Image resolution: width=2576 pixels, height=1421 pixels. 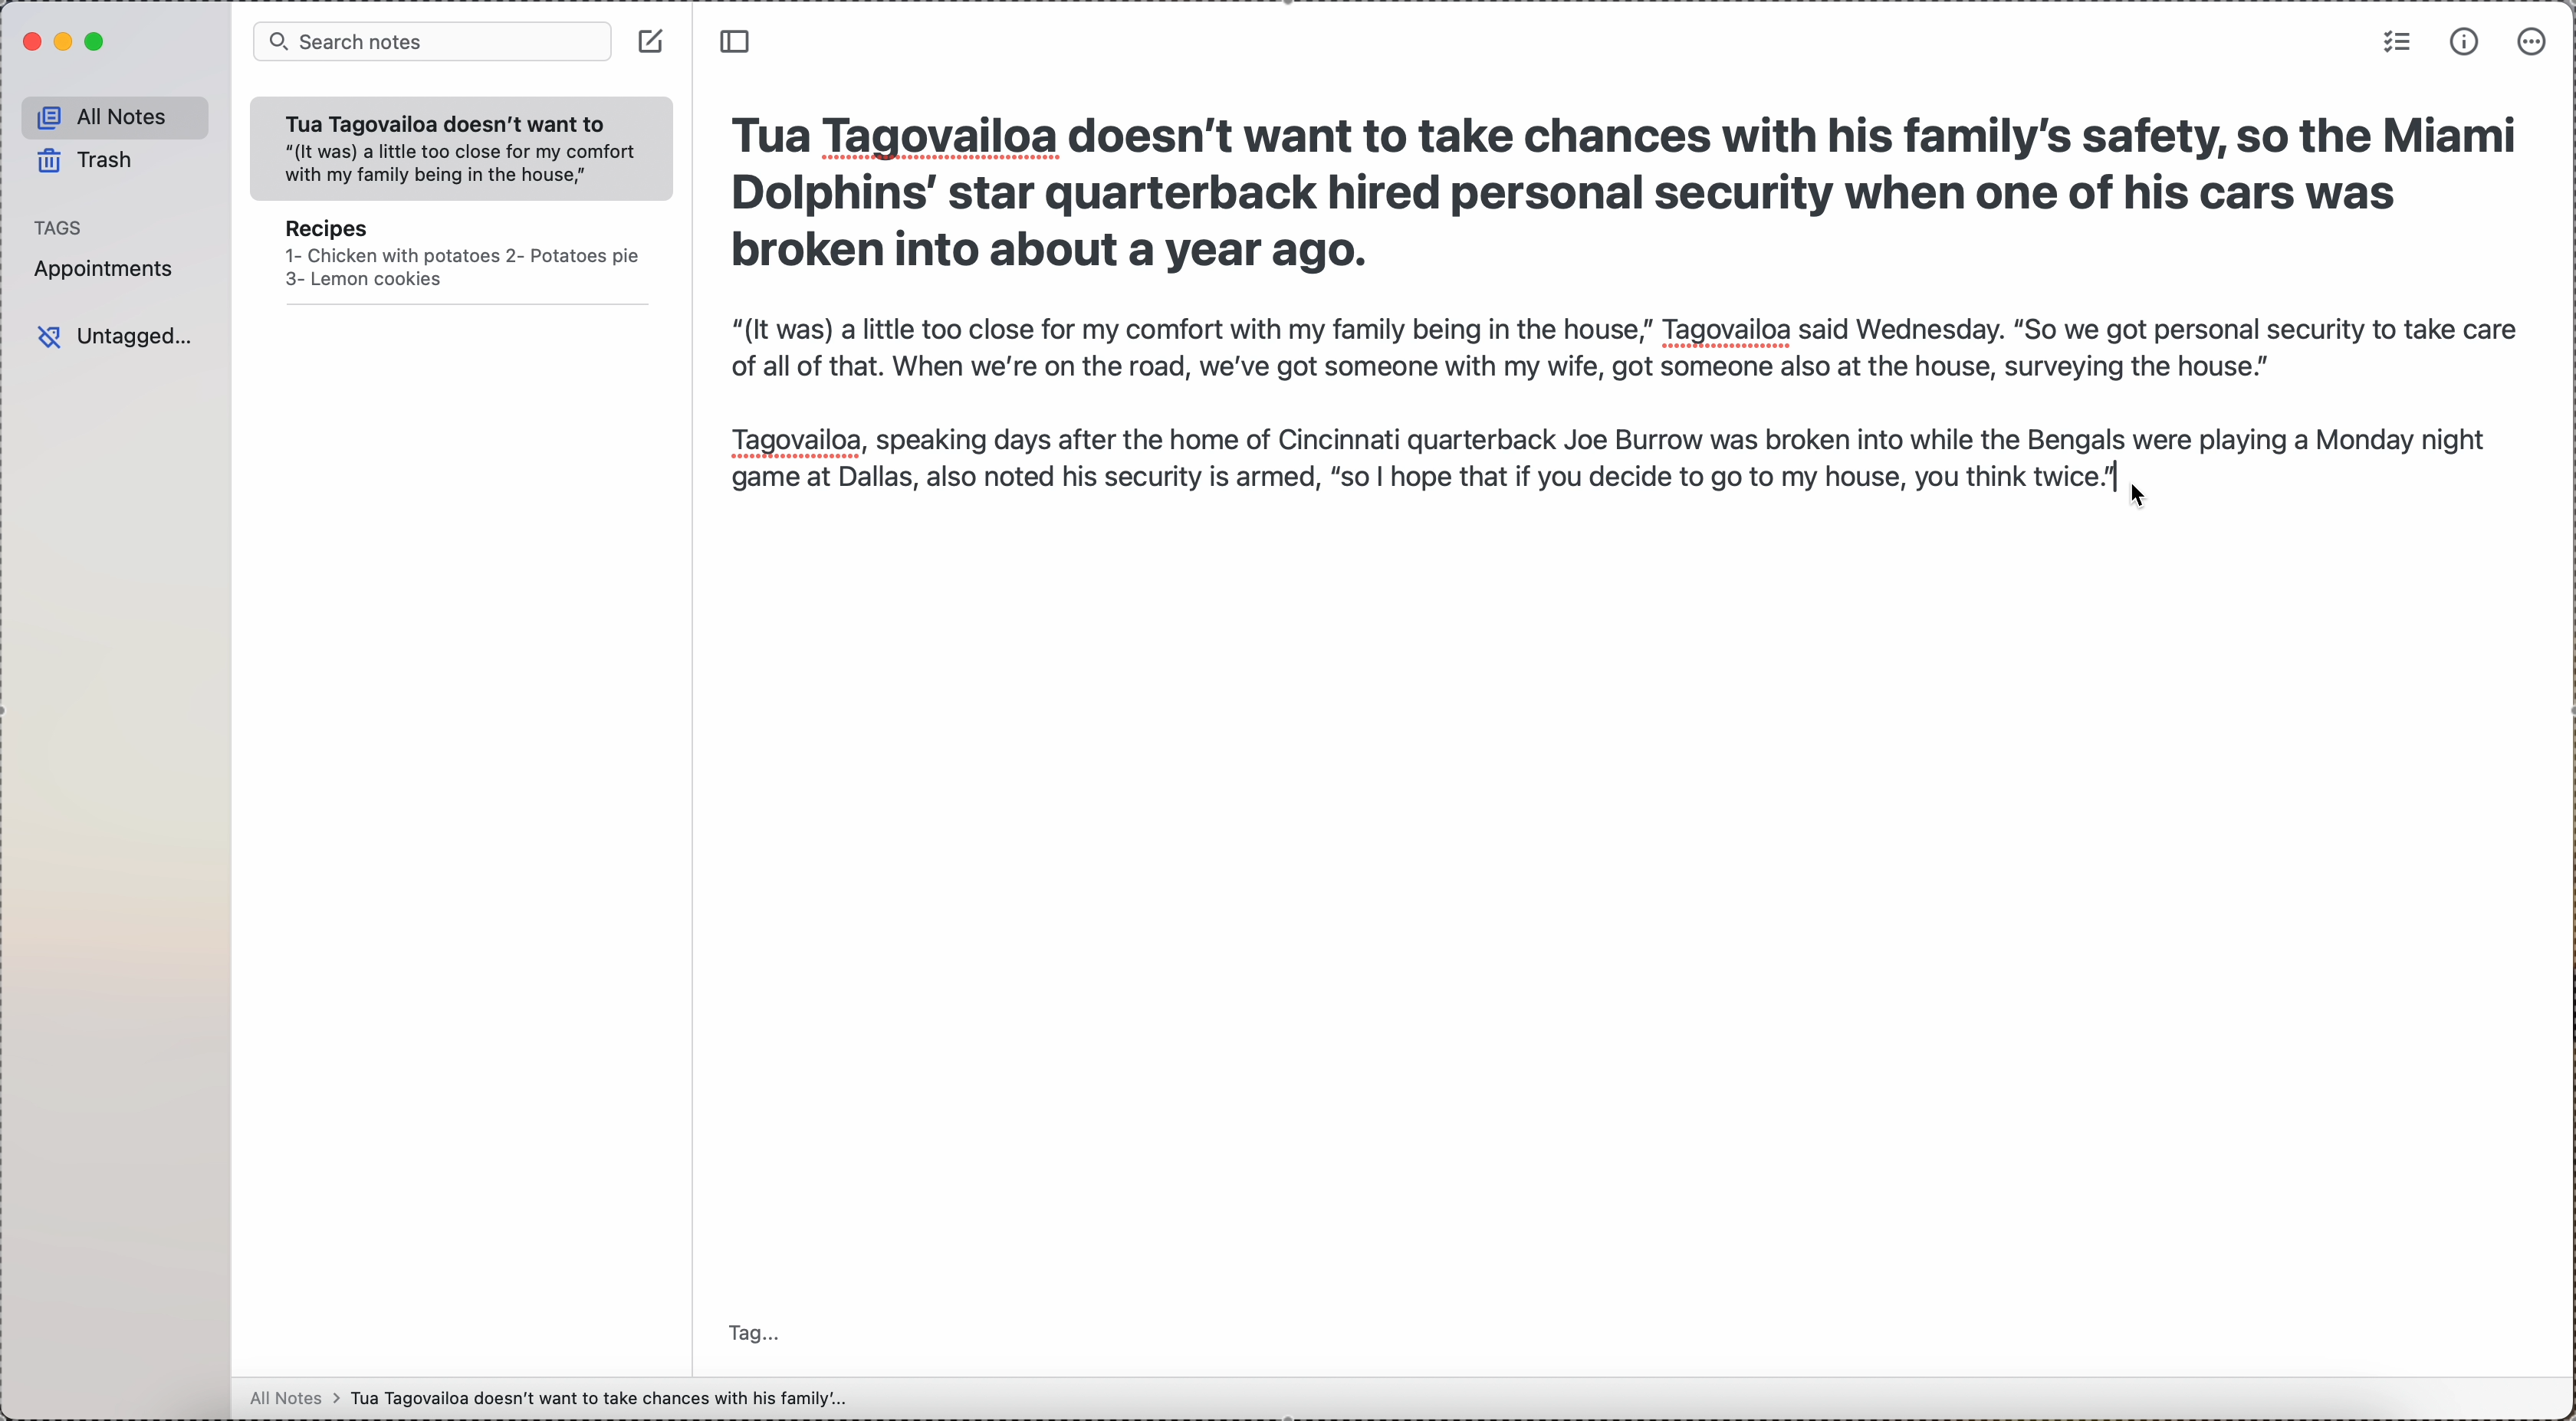 I want to click on appointments, so click(x=114, y=269).